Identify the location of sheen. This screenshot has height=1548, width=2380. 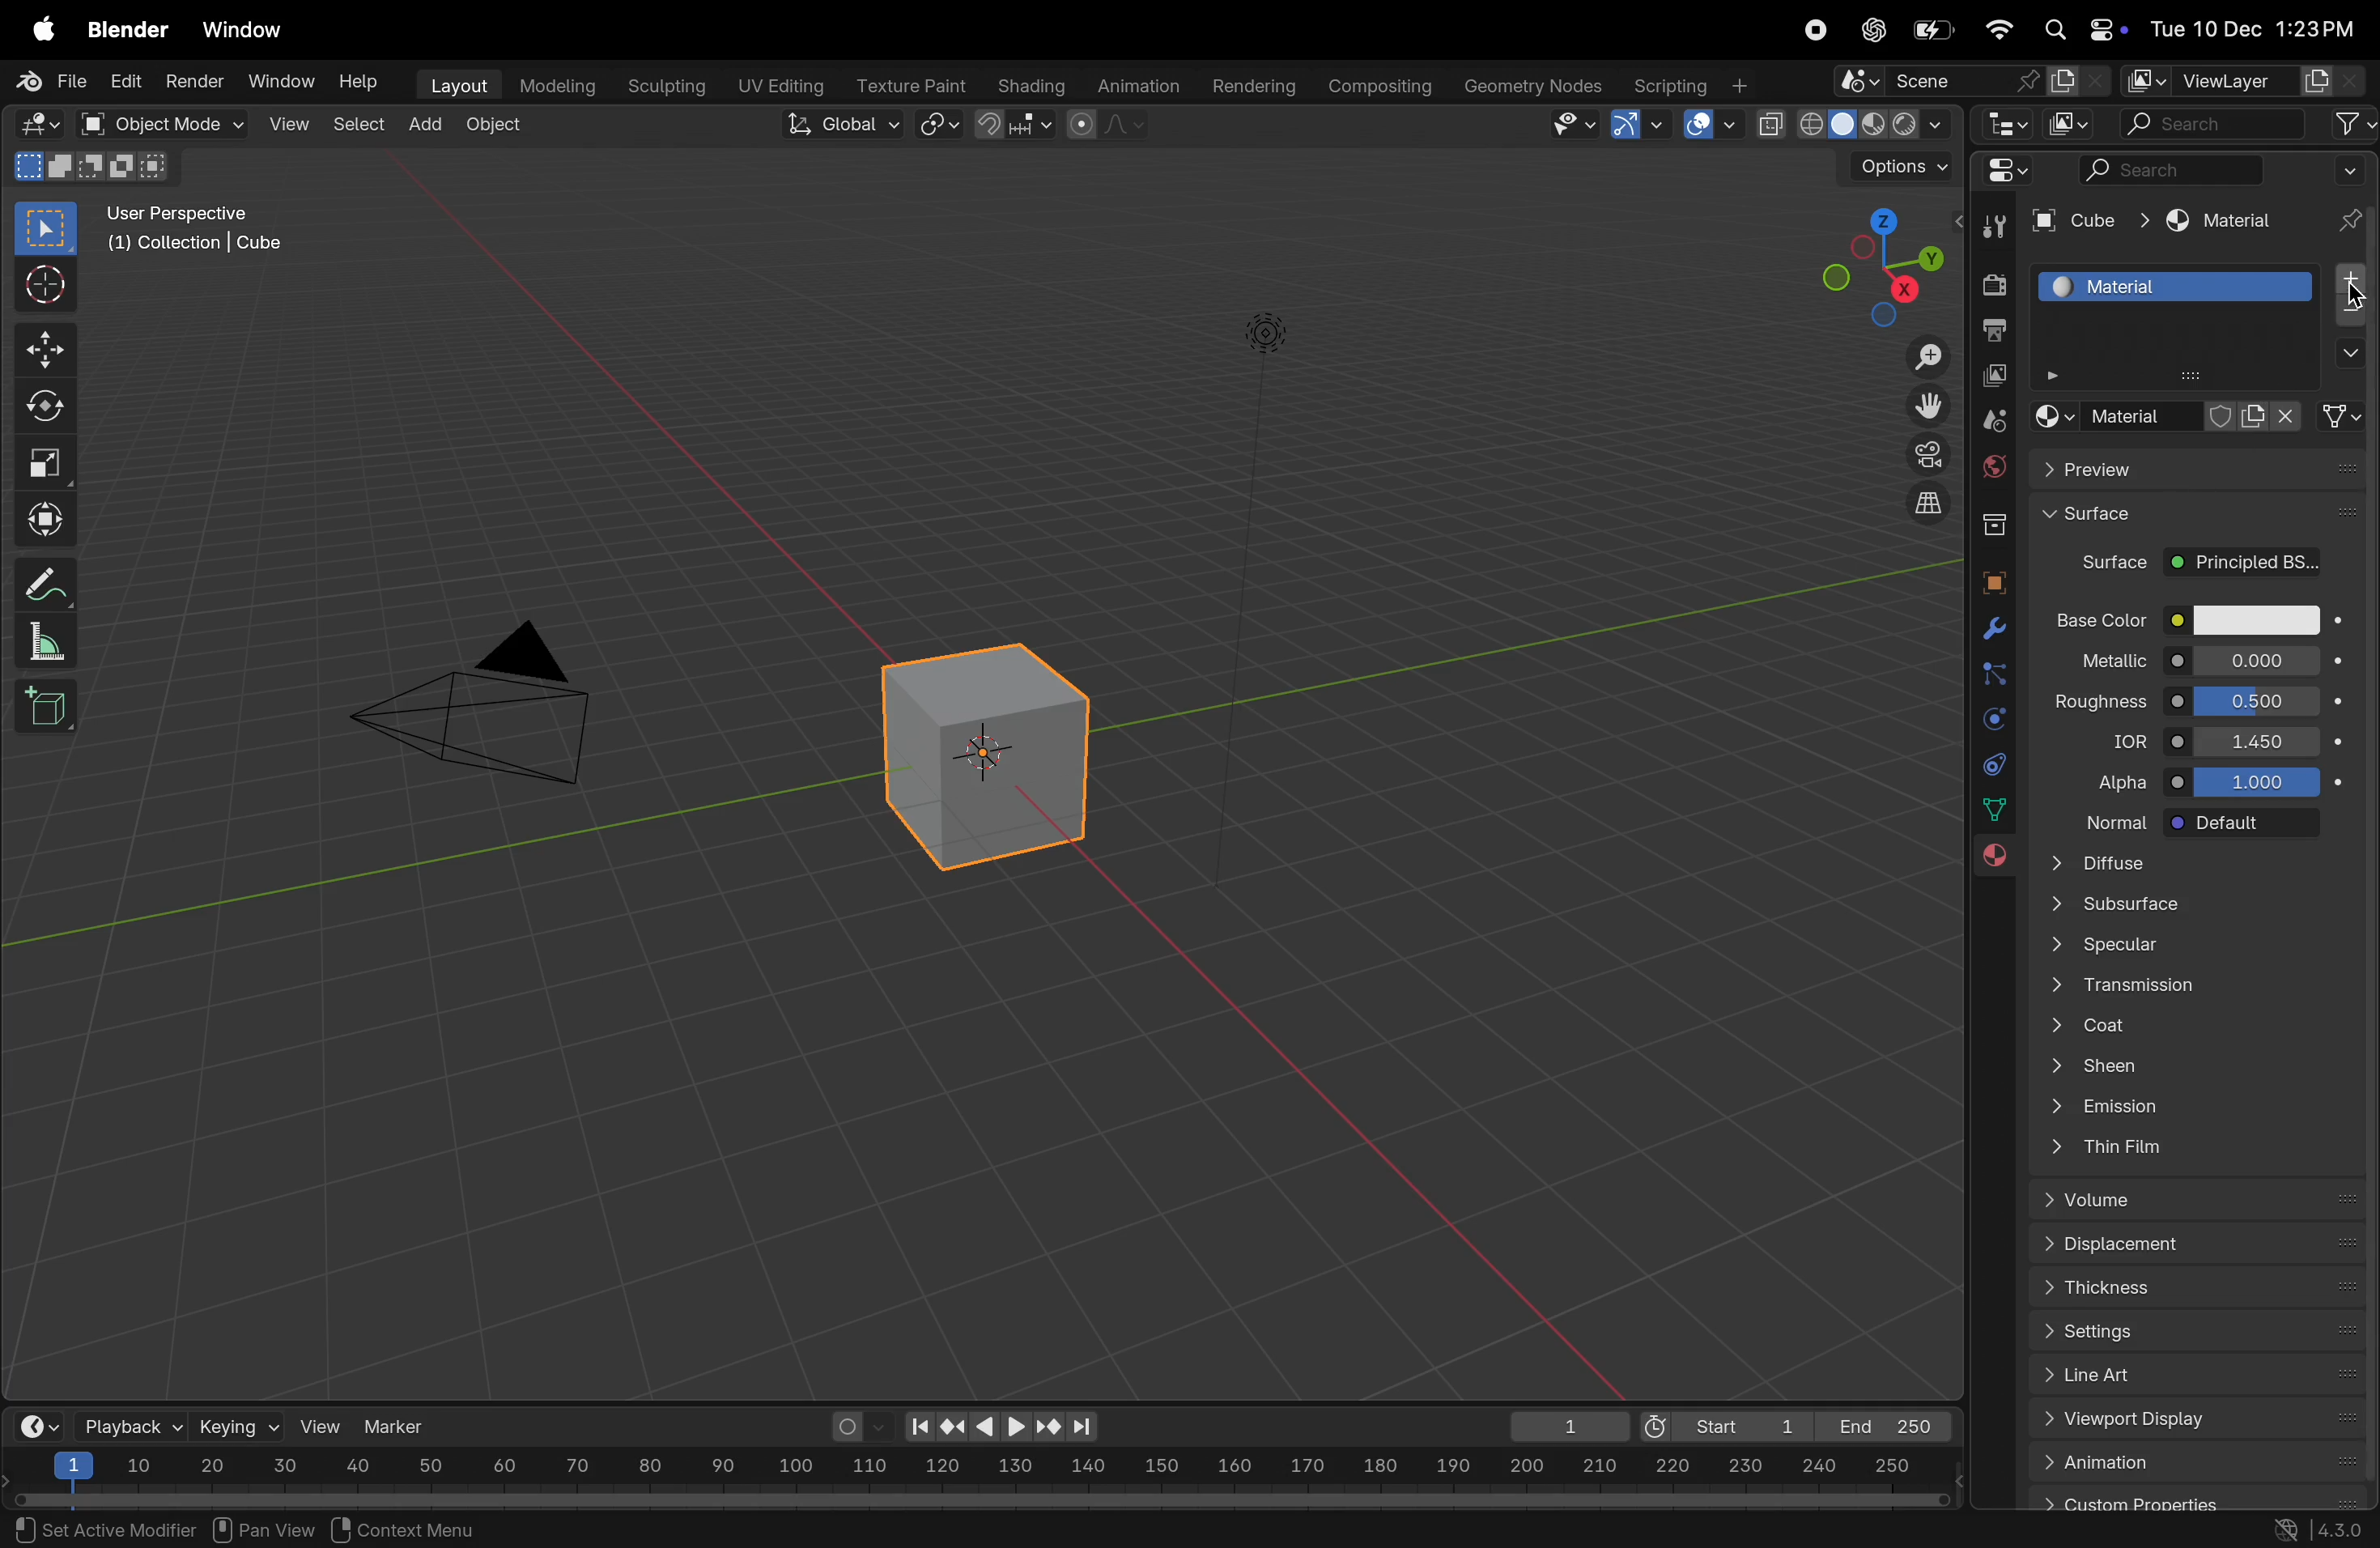
(2142, 1066).